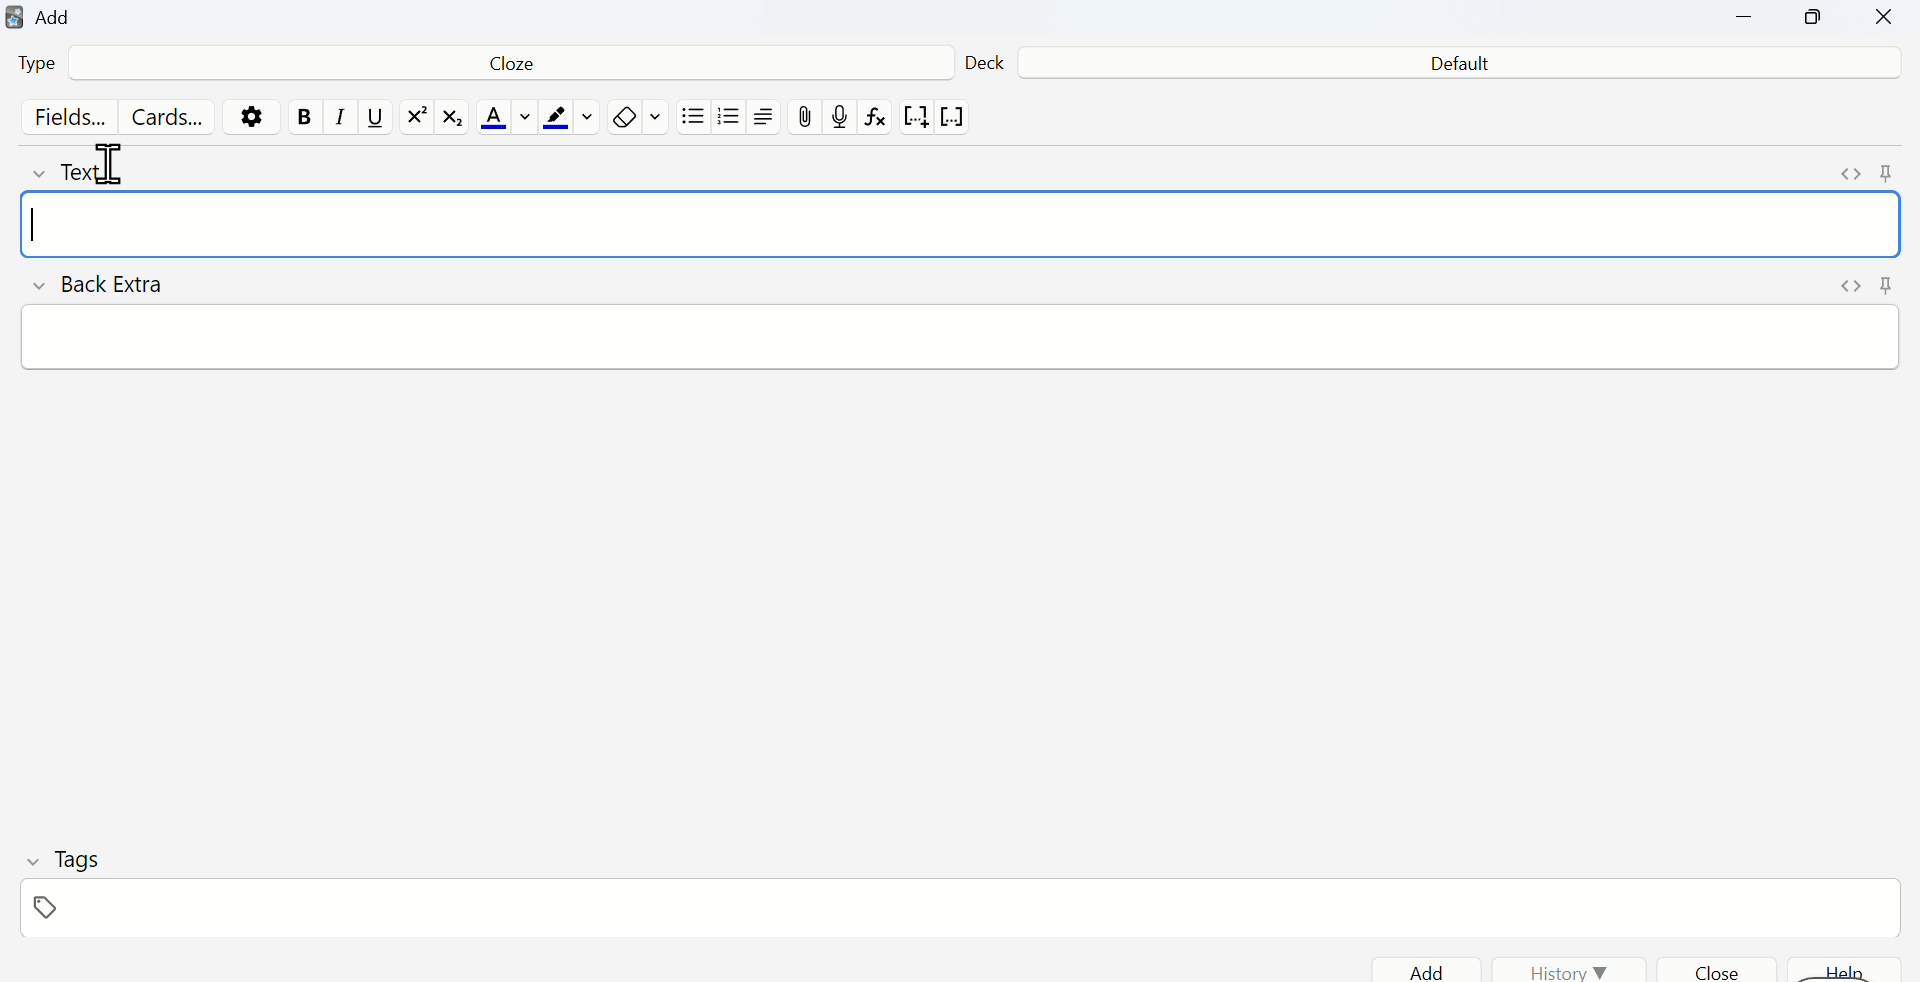 The width and height of the screenshot is (1920, 982). What do you see at coordinates (1003, 224) in the screenshot?
I see `Input field` at bounding box center [1003, 224].